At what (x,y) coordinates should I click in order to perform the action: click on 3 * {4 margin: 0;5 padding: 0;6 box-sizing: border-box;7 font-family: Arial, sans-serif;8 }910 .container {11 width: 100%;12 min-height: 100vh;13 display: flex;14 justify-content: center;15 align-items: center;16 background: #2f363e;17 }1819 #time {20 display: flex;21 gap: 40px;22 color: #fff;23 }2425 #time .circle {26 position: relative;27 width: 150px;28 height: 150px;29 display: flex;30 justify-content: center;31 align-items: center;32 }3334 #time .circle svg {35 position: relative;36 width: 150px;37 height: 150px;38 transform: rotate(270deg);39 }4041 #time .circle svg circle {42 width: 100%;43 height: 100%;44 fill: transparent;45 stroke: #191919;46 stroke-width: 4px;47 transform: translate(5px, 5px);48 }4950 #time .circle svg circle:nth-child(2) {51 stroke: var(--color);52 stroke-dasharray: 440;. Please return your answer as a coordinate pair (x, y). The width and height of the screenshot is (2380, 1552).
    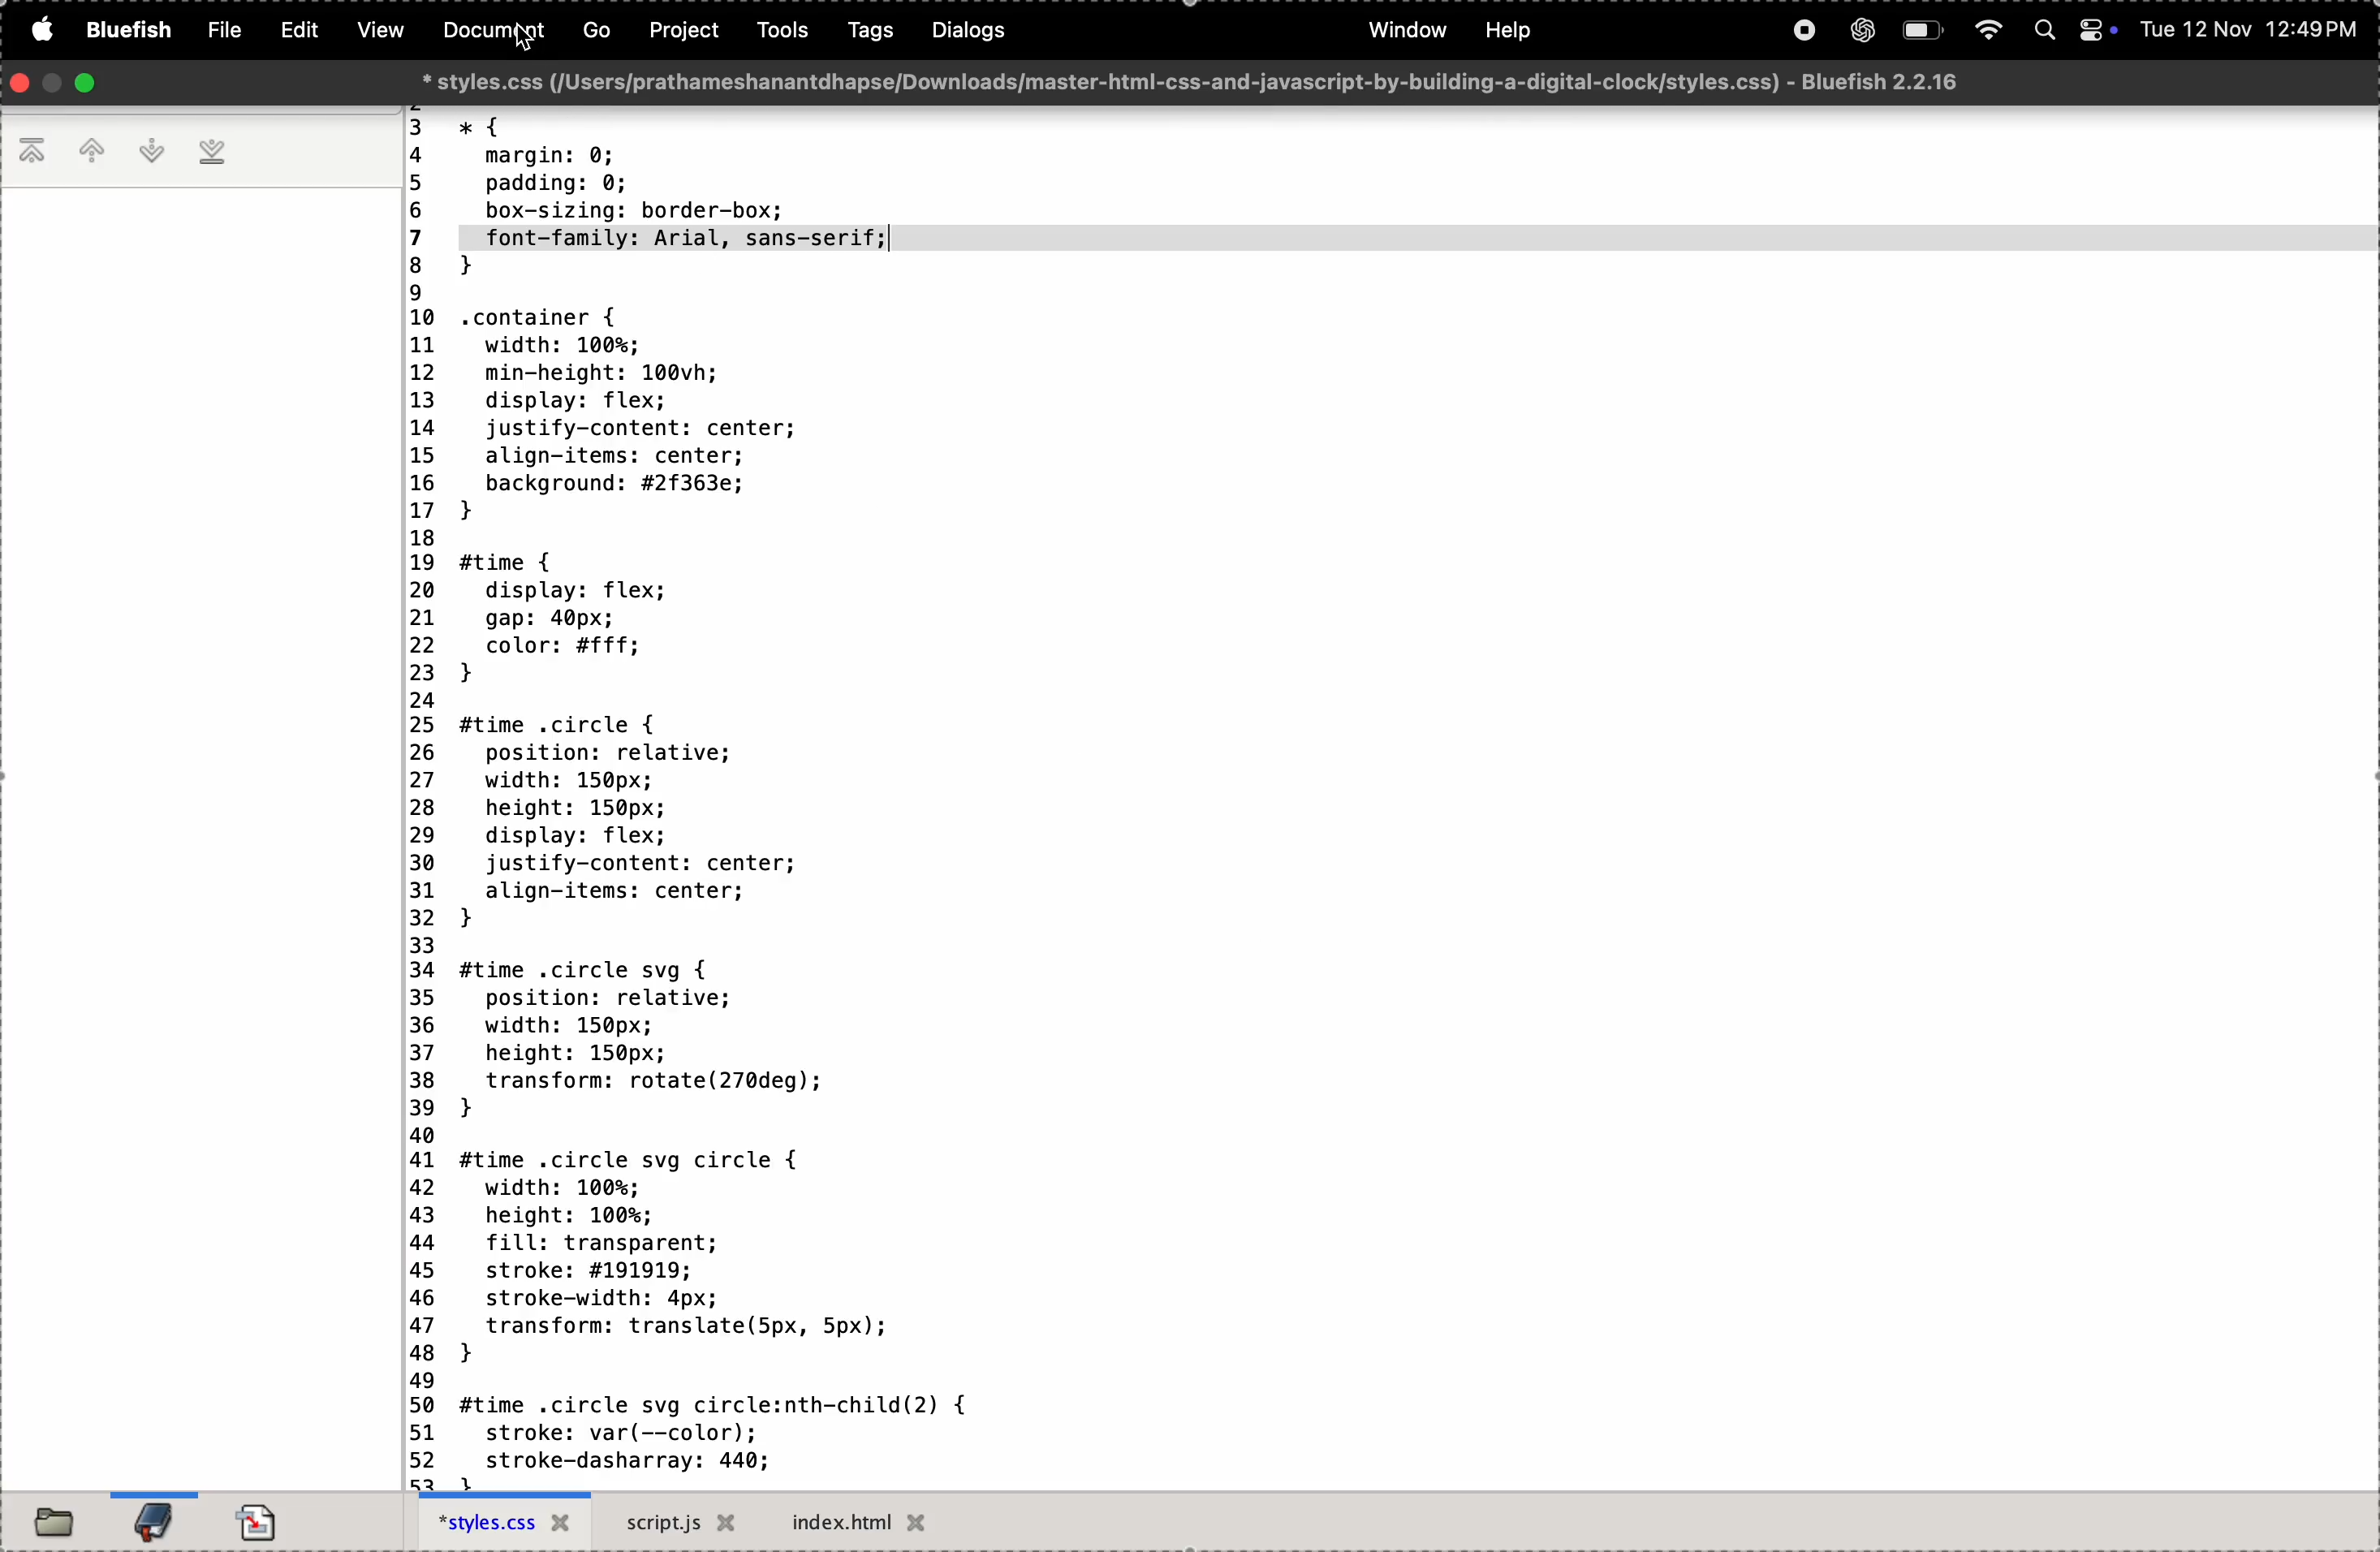
    Looking at the image, I should click on (771, 798).